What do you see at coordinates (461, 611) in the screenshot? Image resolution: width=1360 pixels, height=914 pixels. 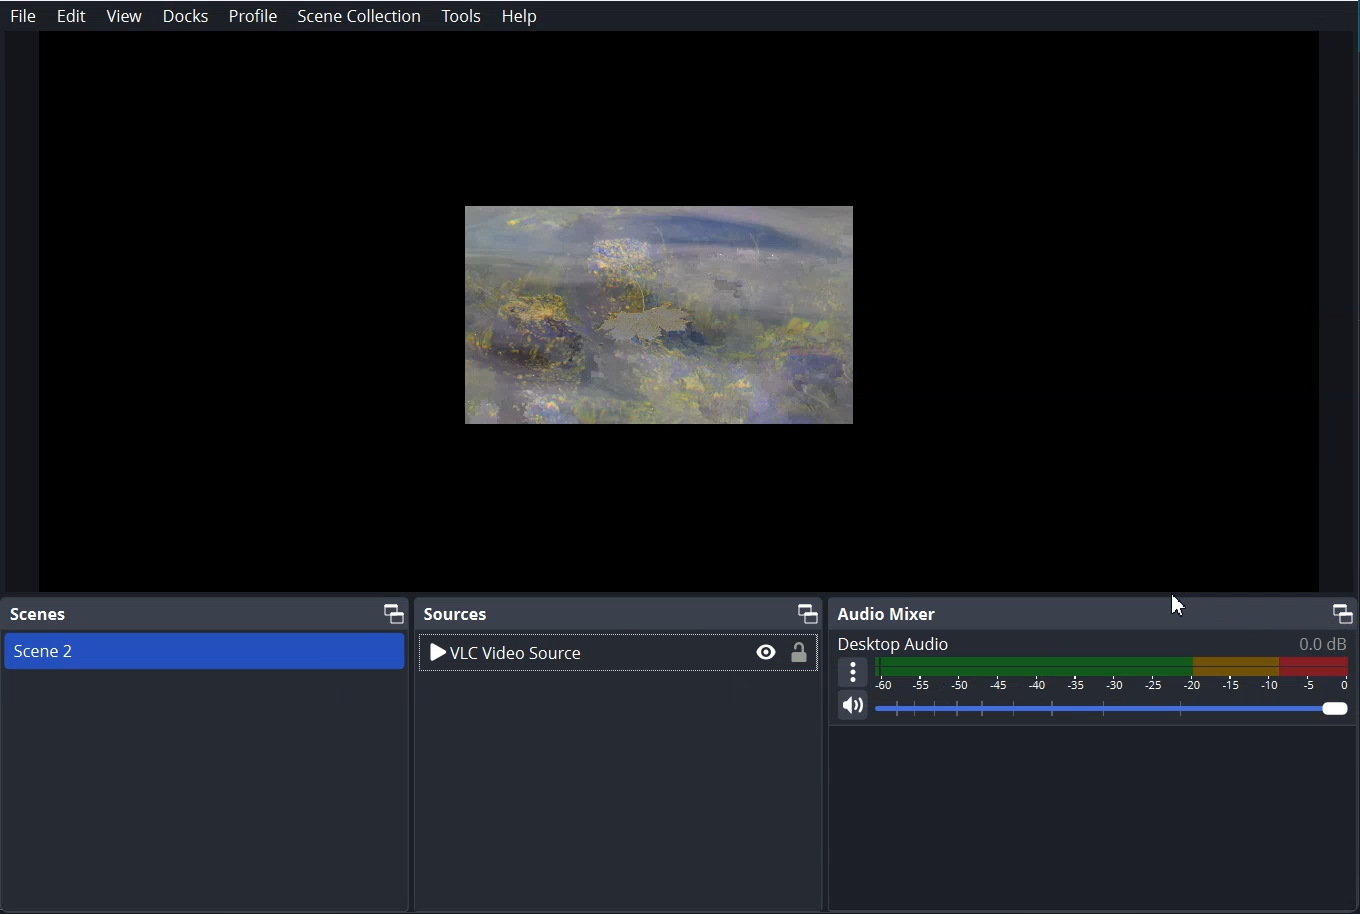 I see `Sources` at bounding box center [461, 611].